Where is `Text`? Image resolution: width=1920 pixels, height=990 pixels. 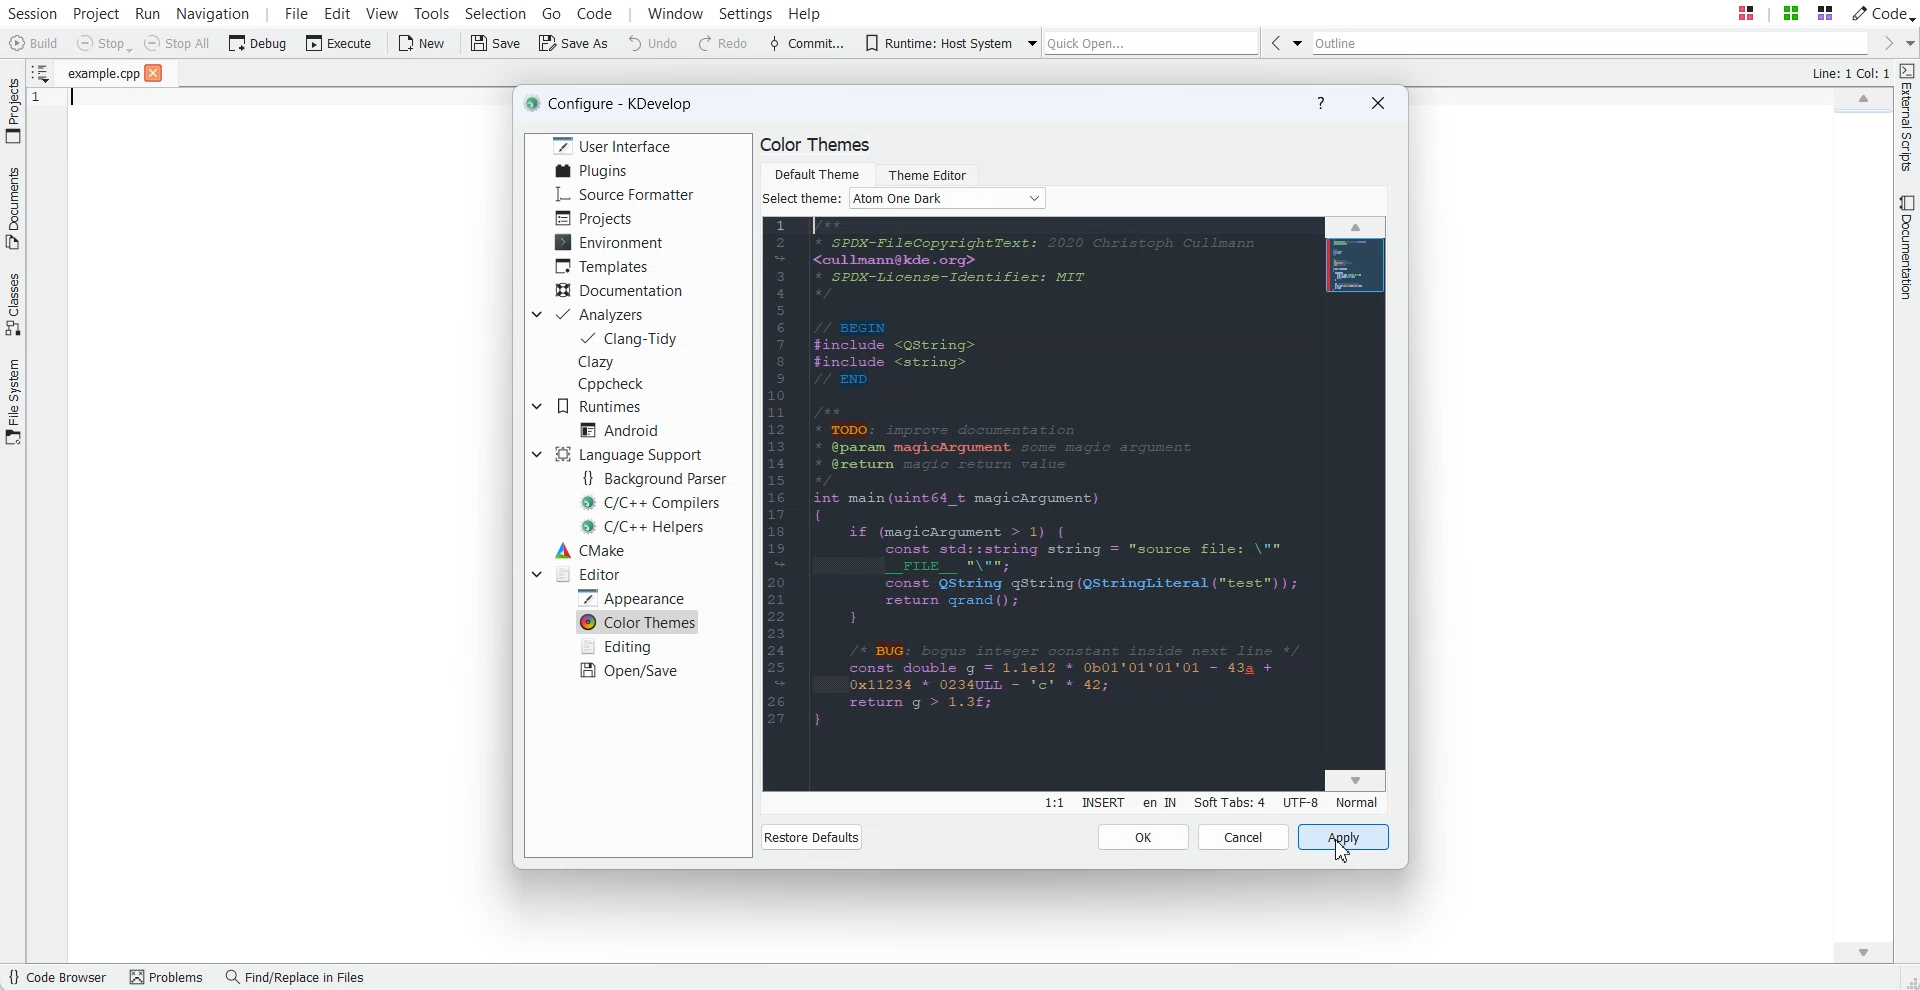
Text is located at coordinates (802, 199).